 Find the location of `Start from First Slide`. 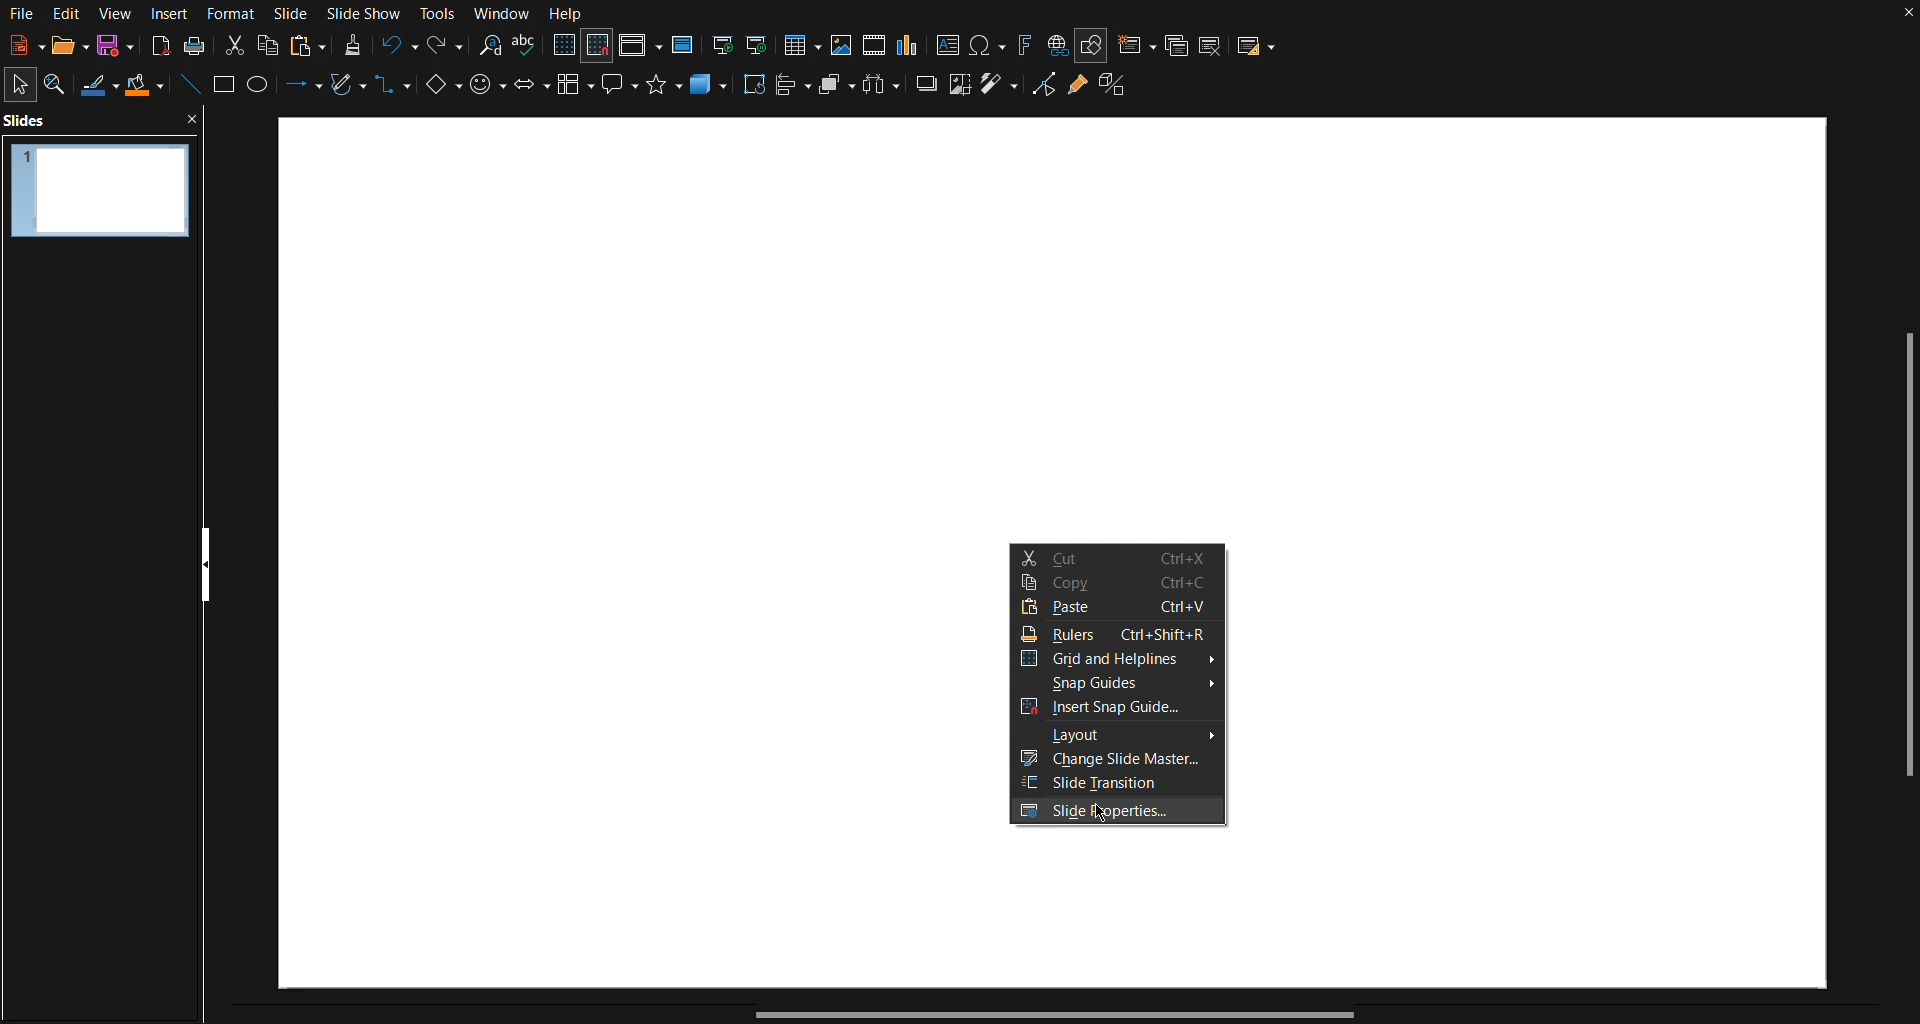

Start from First Slide is located at coordinates (723, 43).